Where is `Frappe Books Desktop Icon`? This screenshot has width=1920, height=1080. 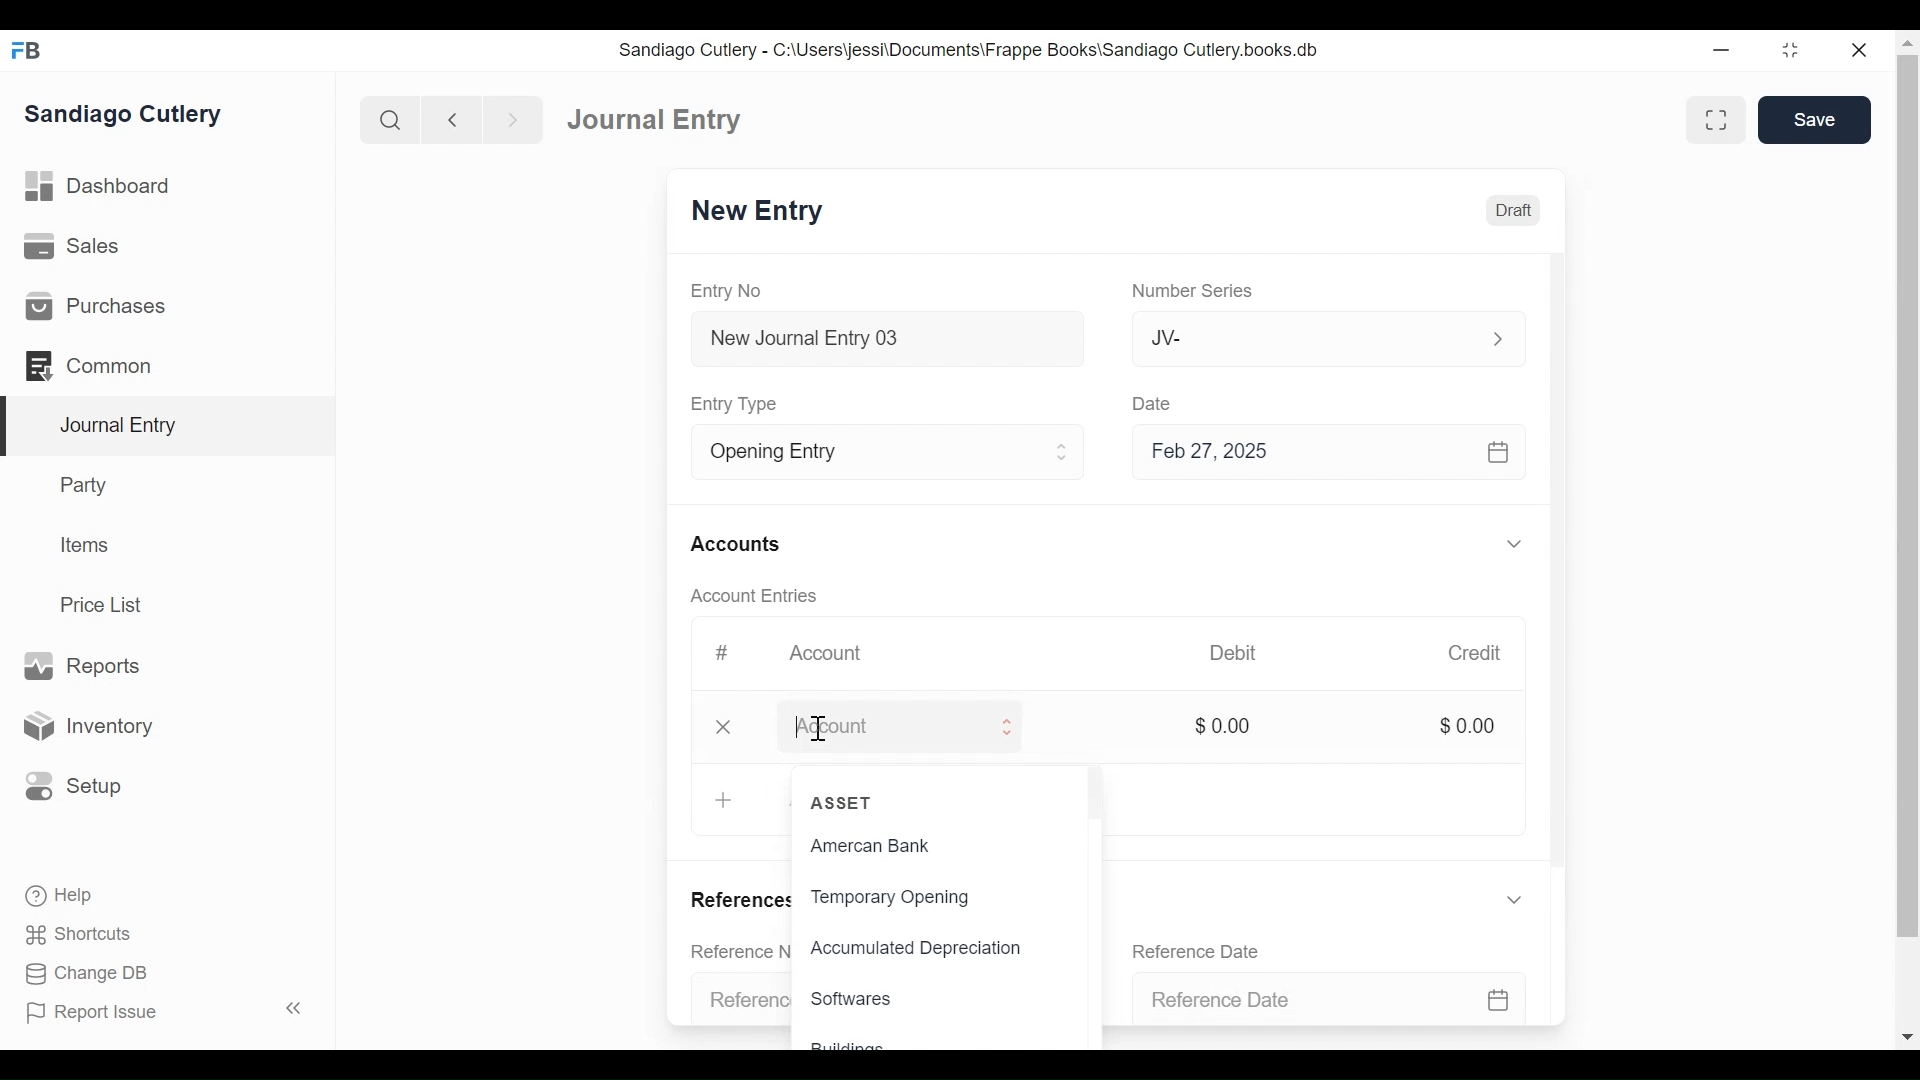 Frappe Books Desktop Icon is located at coordinates (26, 51).